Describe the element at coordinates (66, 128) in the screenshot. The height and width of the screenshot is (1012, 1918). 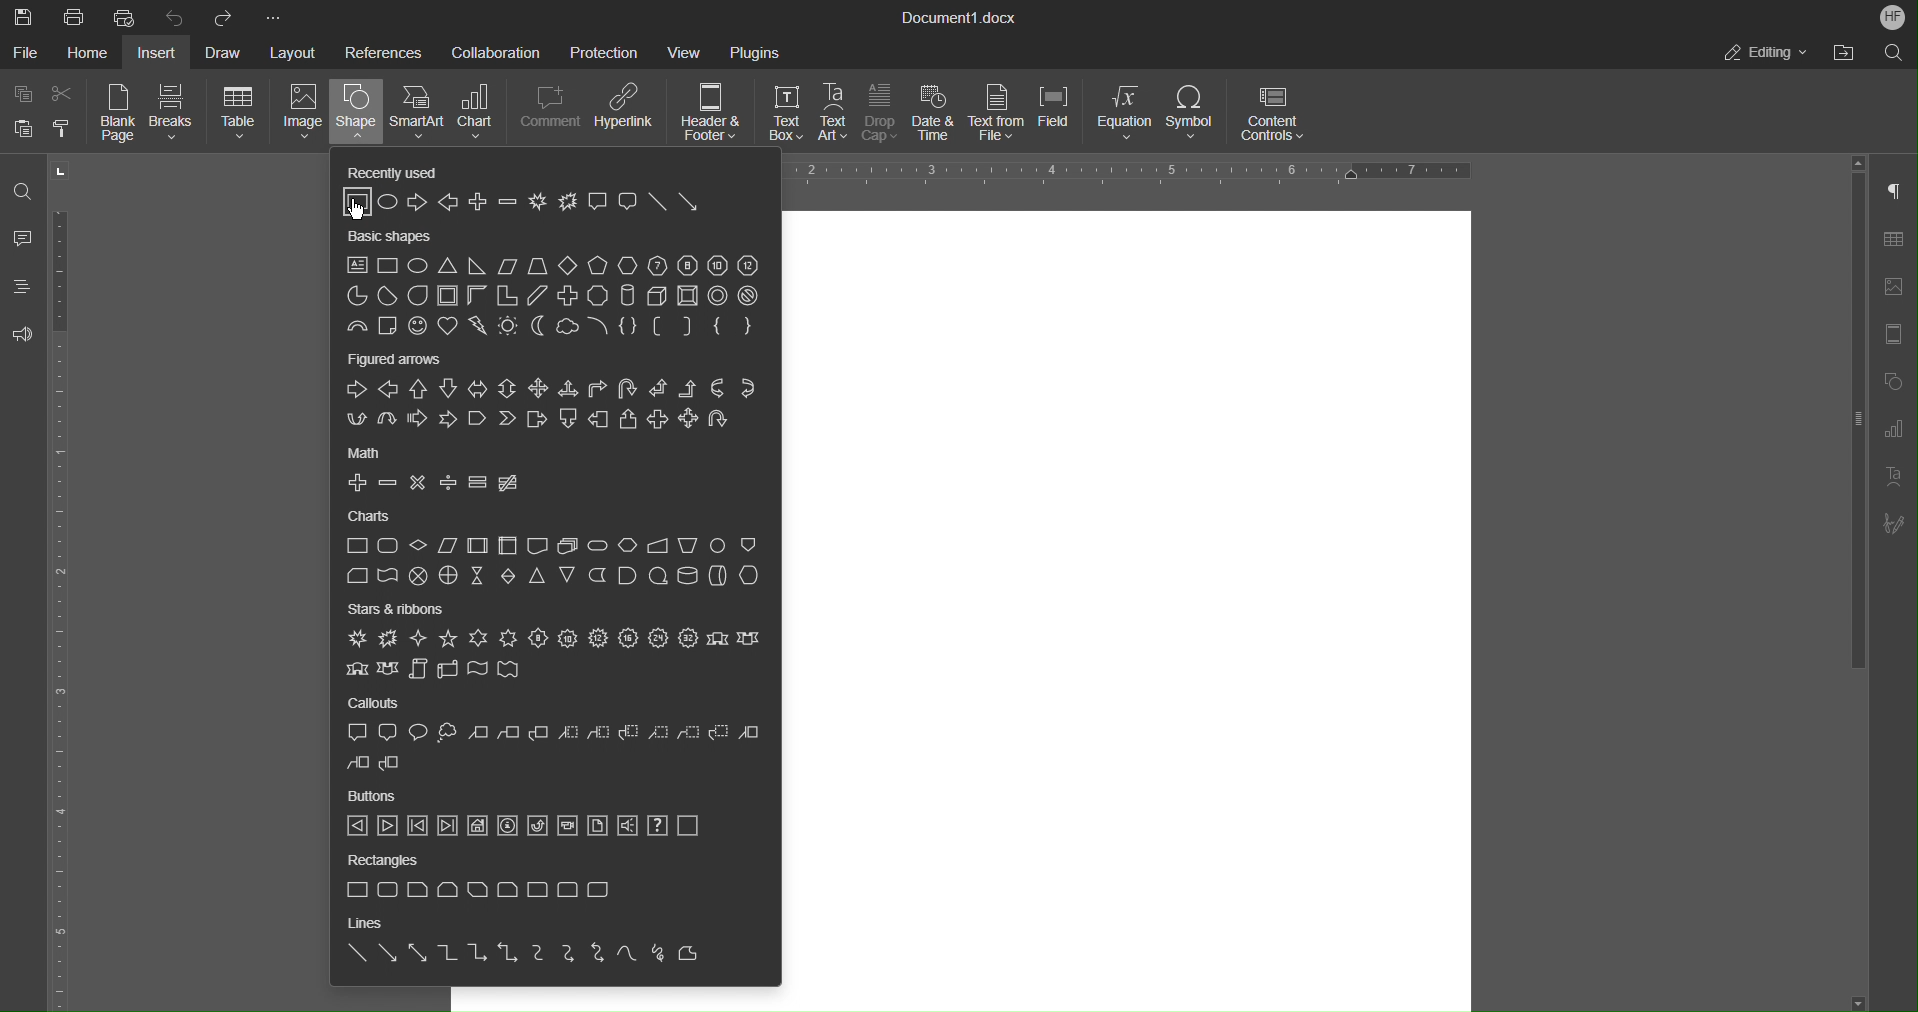
I see `Copy Style` at that location.